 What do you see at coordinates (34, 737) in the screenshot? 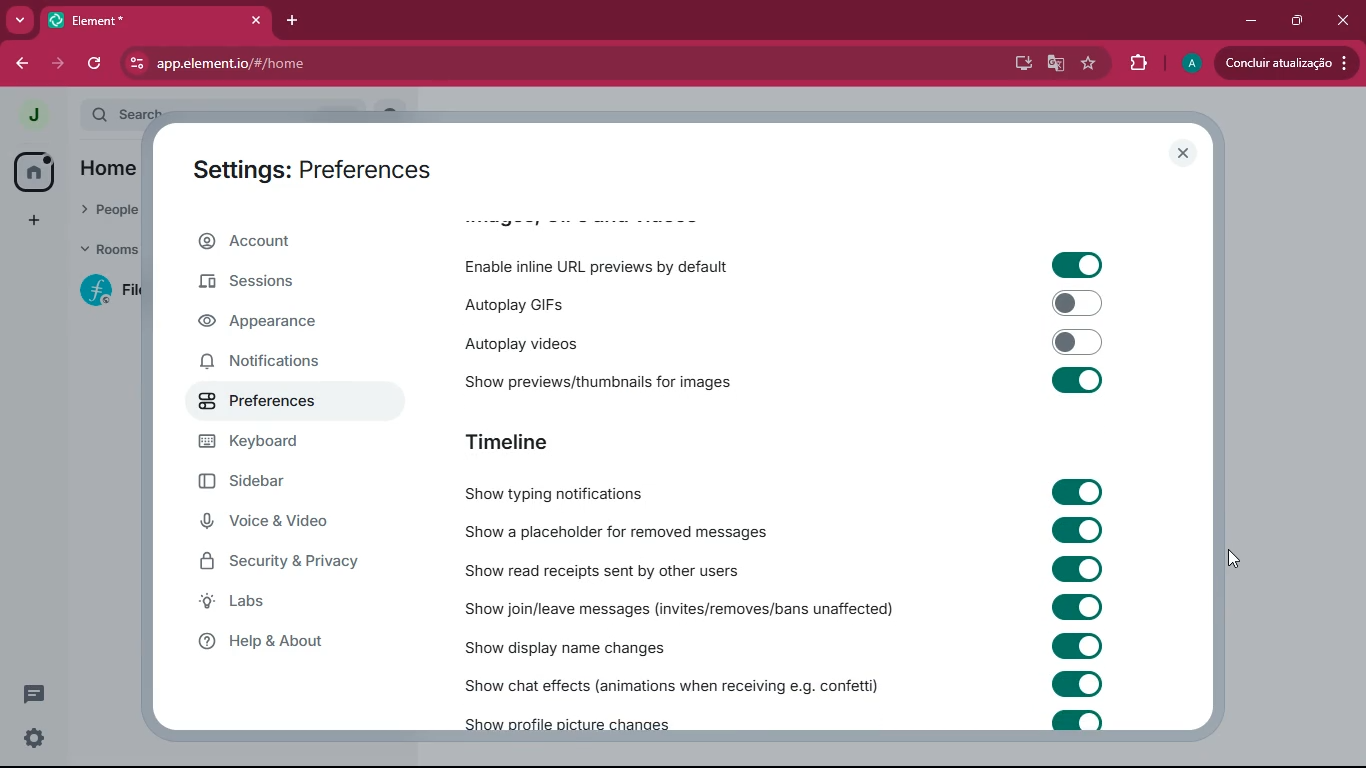
I see `quick settings` at bounding box center [34, 737].